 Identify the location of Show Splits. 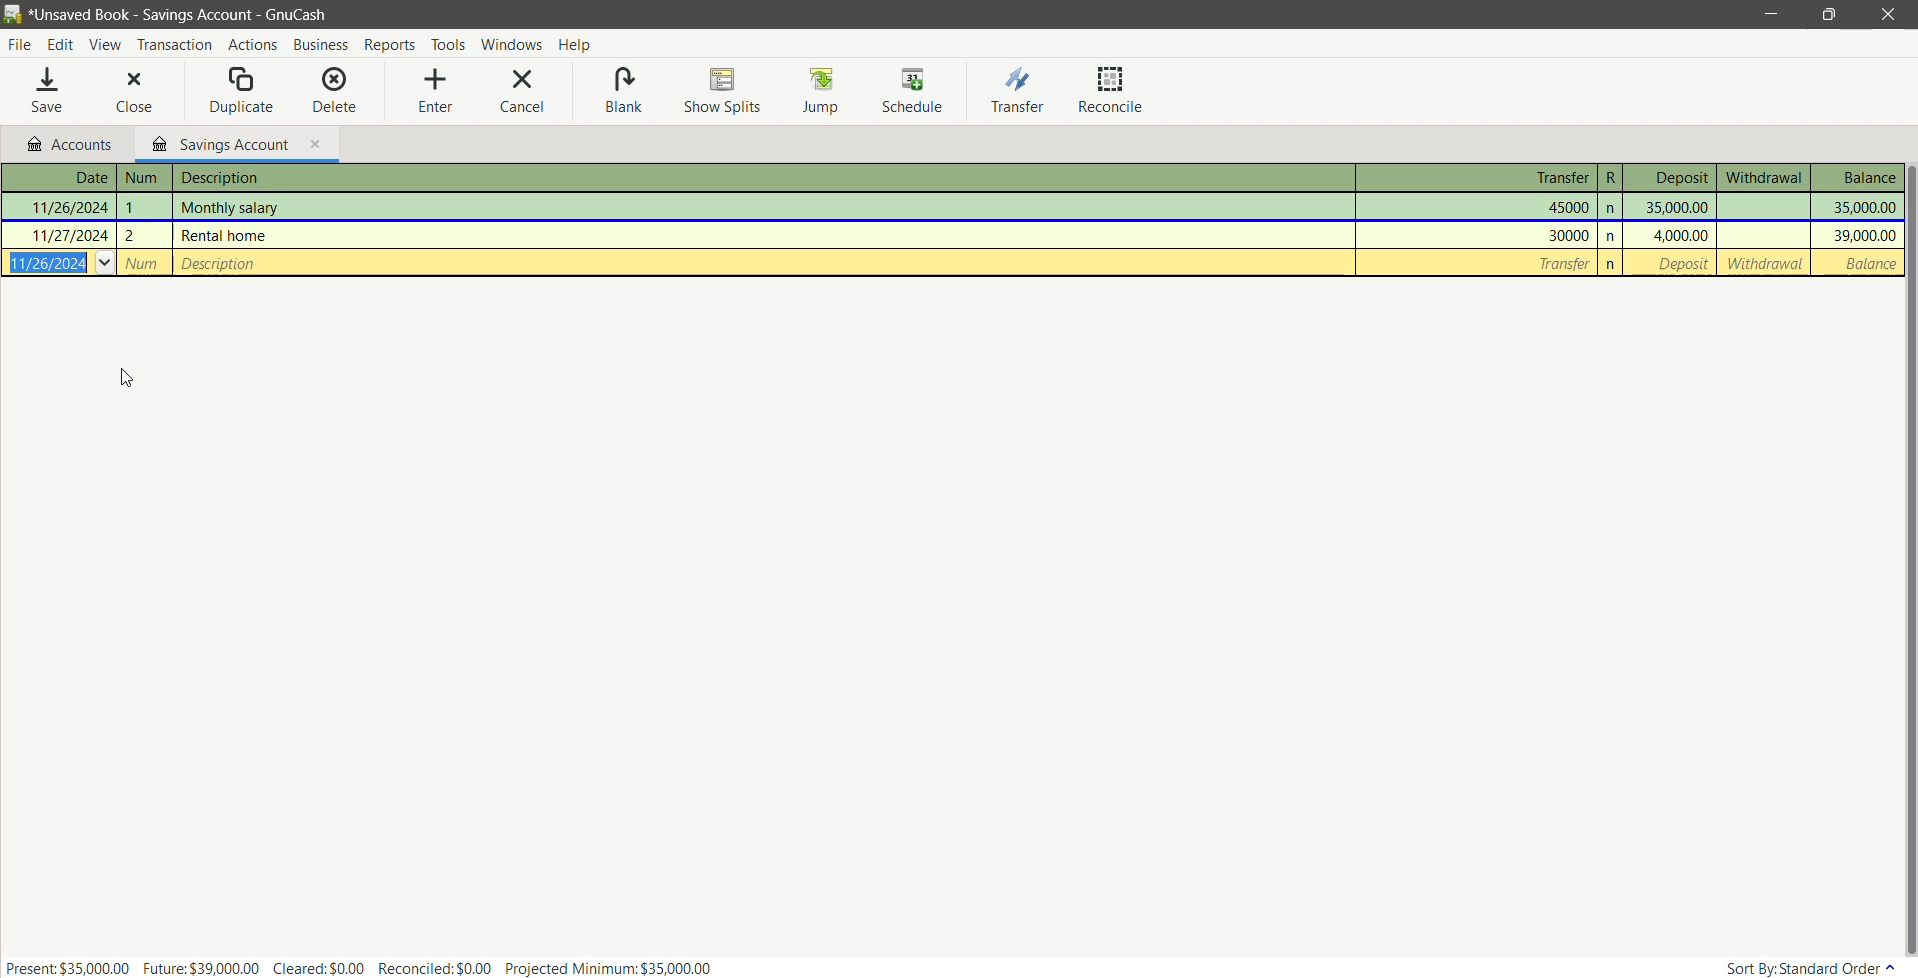
(721, 89).